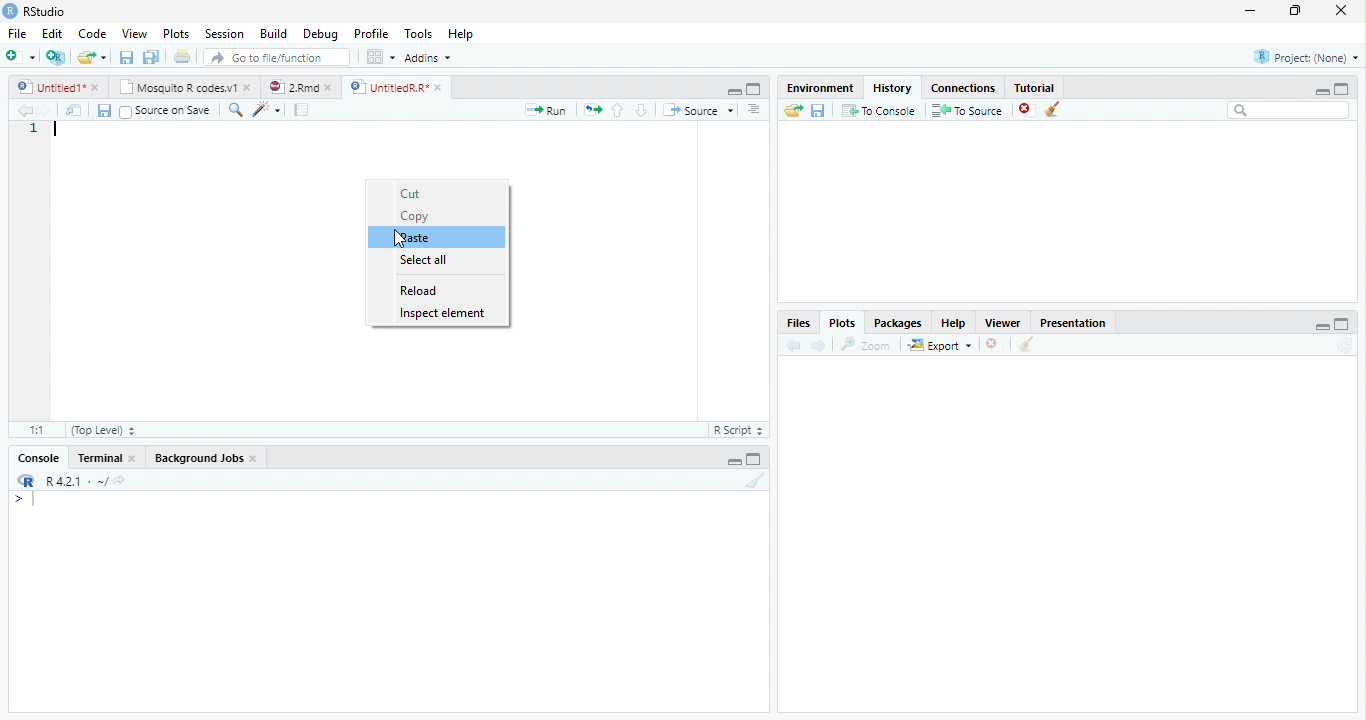 This screenshot has height=720, width=1366. What do you see at coordinates (818, 88) in the screenshot?
I see `Environment` at bounding box center [818, 88].